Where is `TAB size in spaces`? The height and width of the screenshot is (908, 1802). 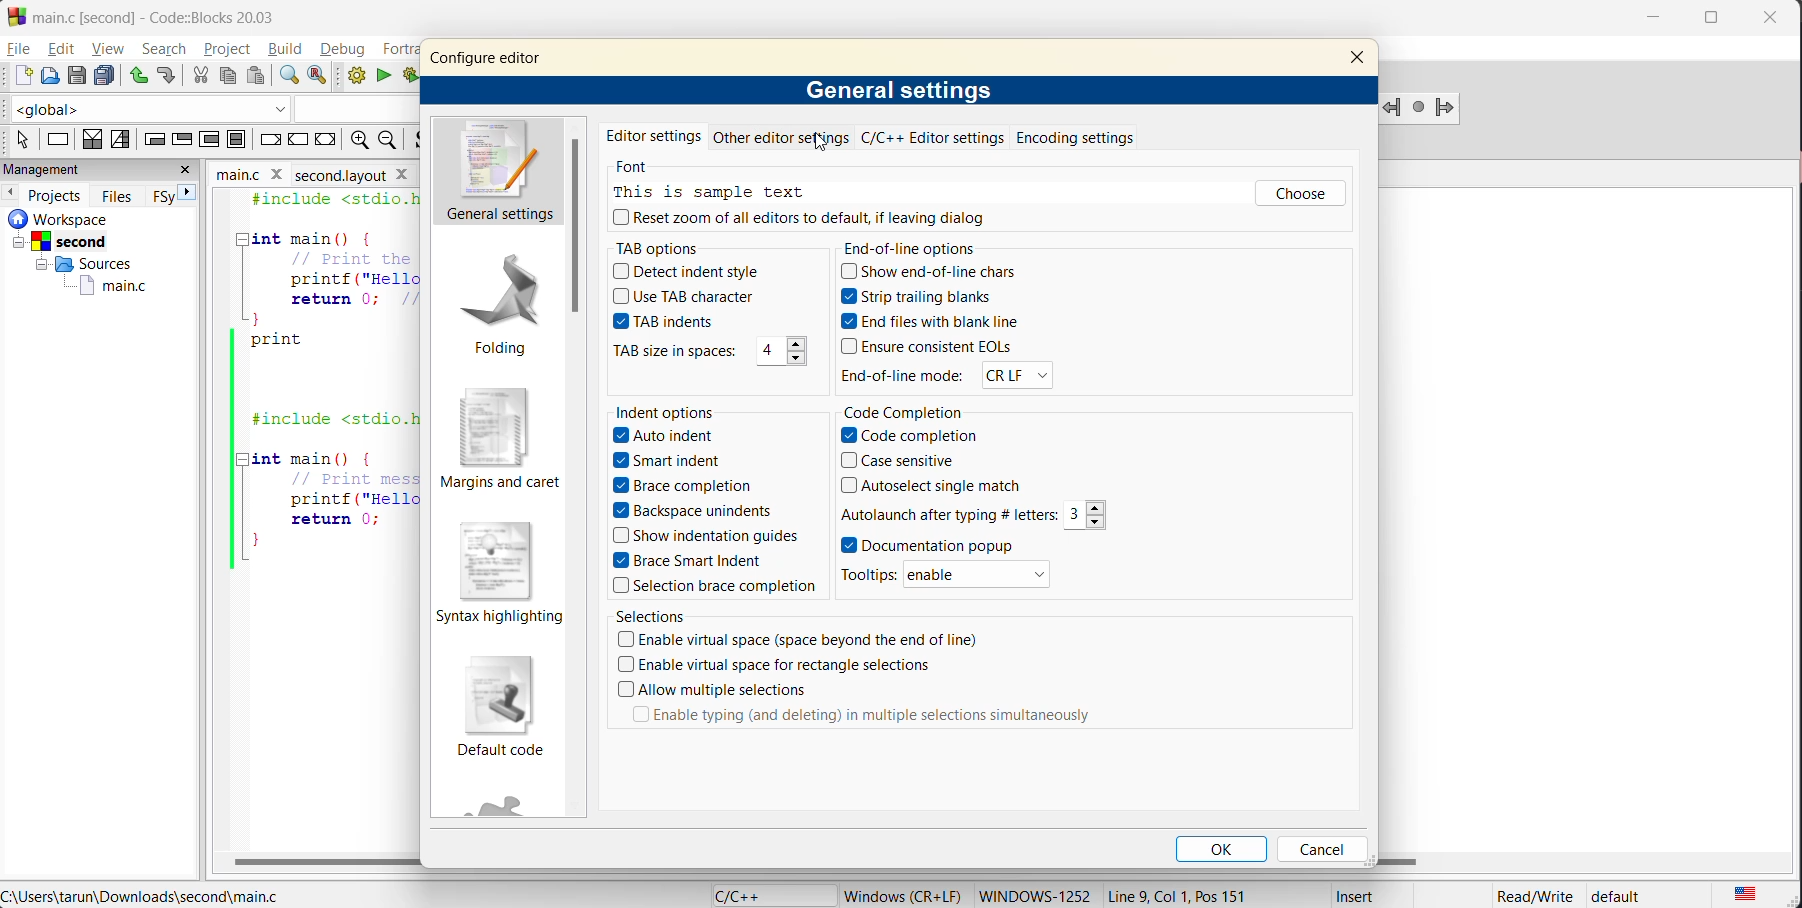
TAB size in spaces is located at coordinates (678, 352).